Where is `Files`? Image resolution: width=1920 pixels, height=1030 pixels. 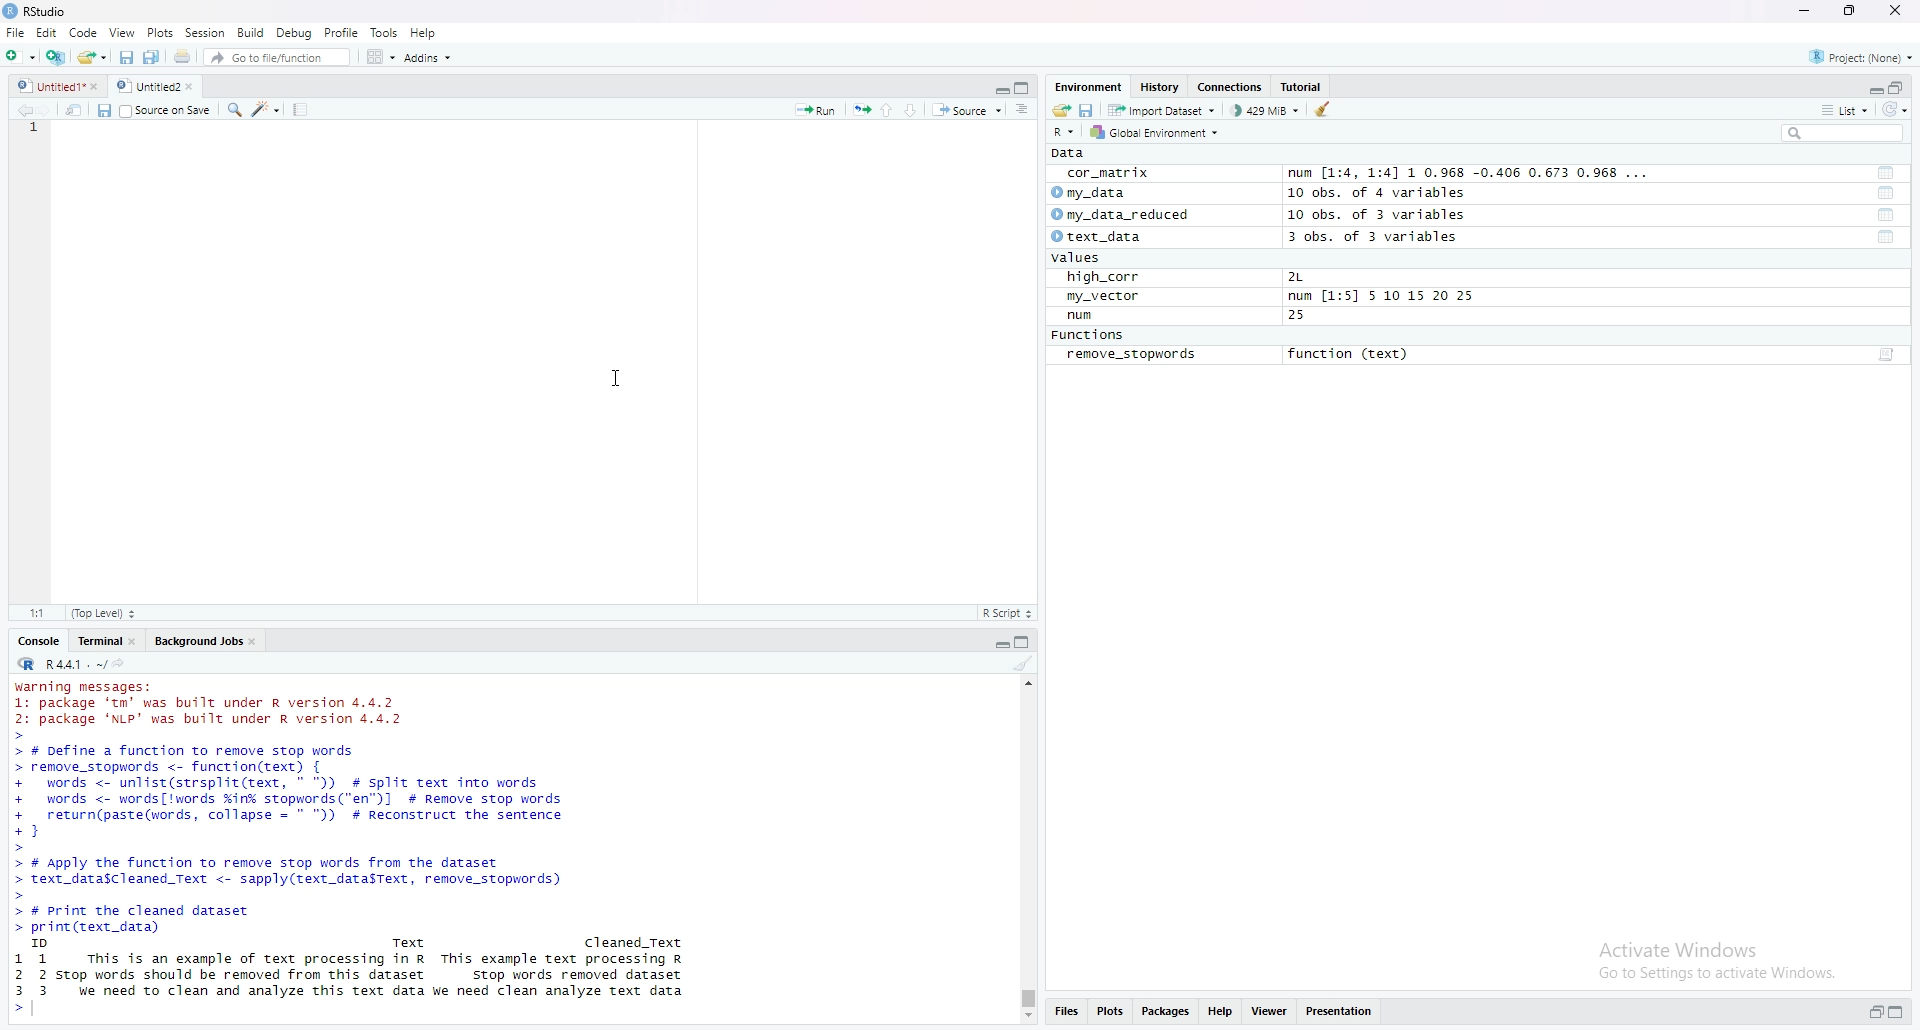 Files is located at coordinates (1062, 1012).